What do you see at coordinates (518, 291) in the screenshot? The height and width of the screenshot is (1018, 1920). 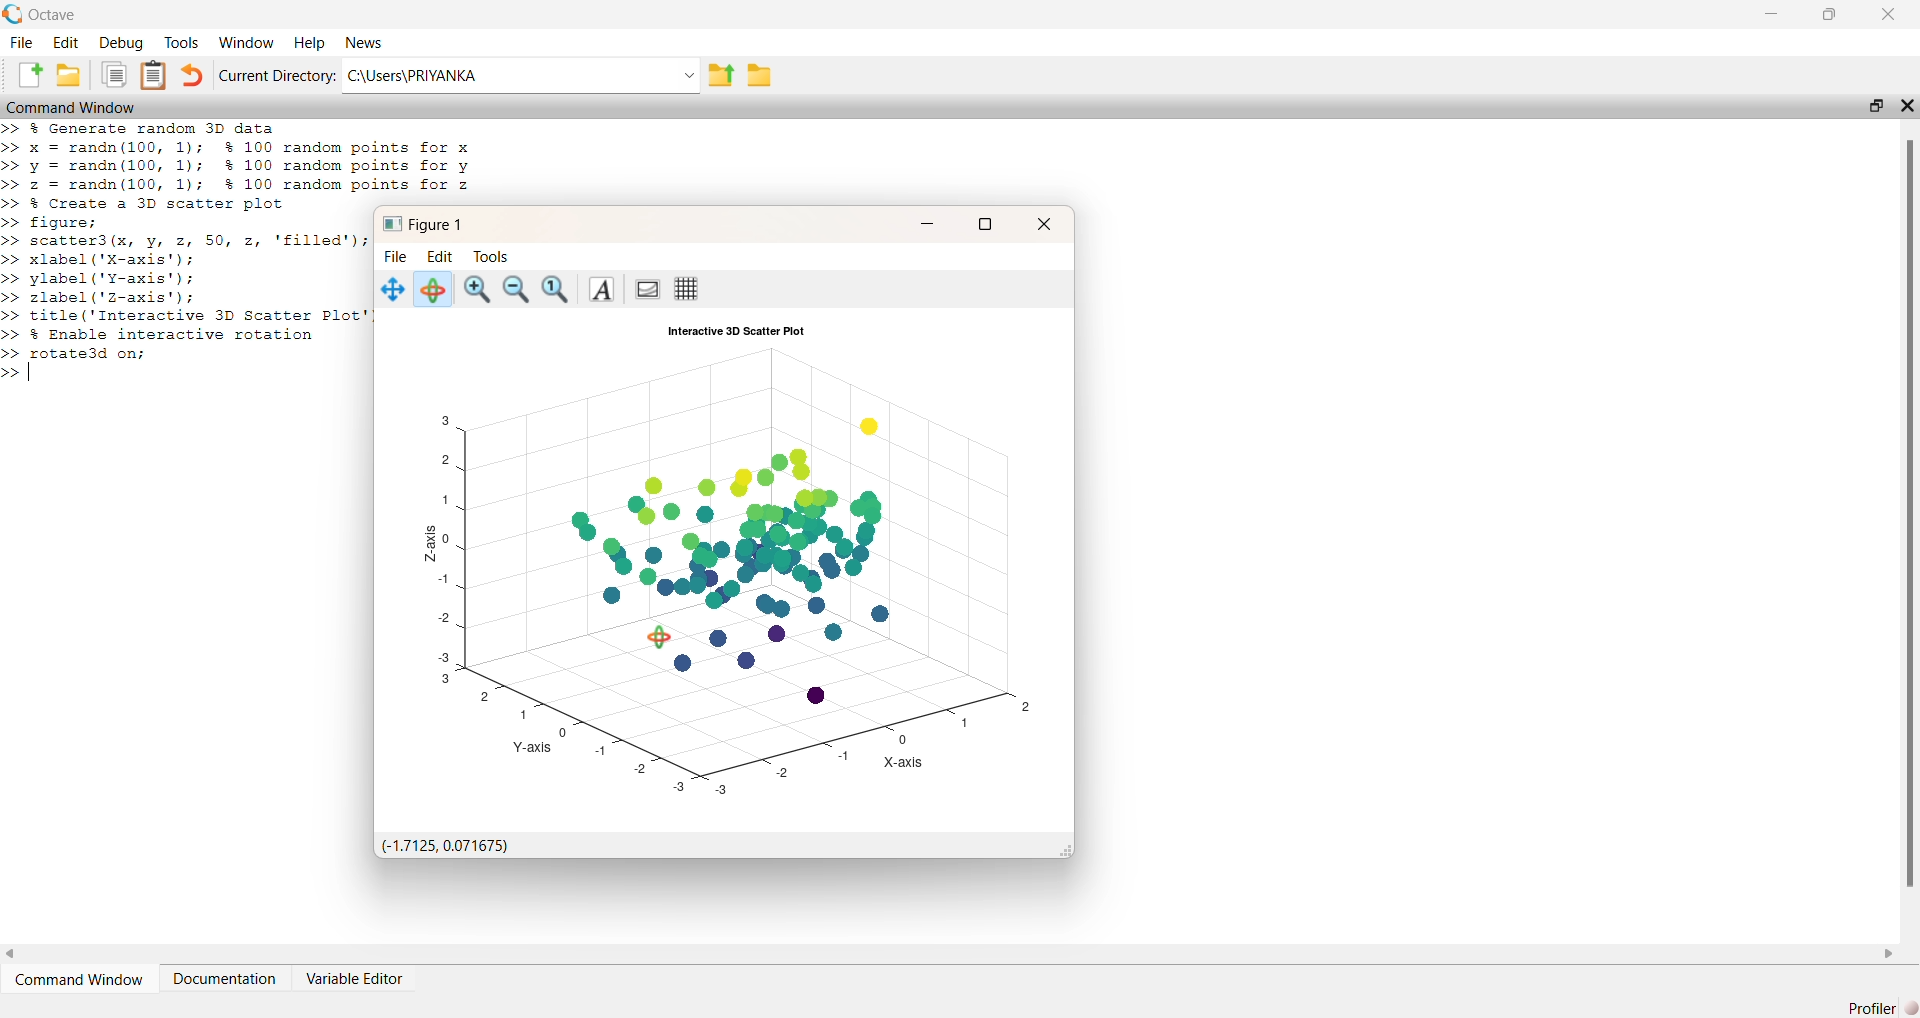 I see `zoom out` at bounding box center [518, 291].